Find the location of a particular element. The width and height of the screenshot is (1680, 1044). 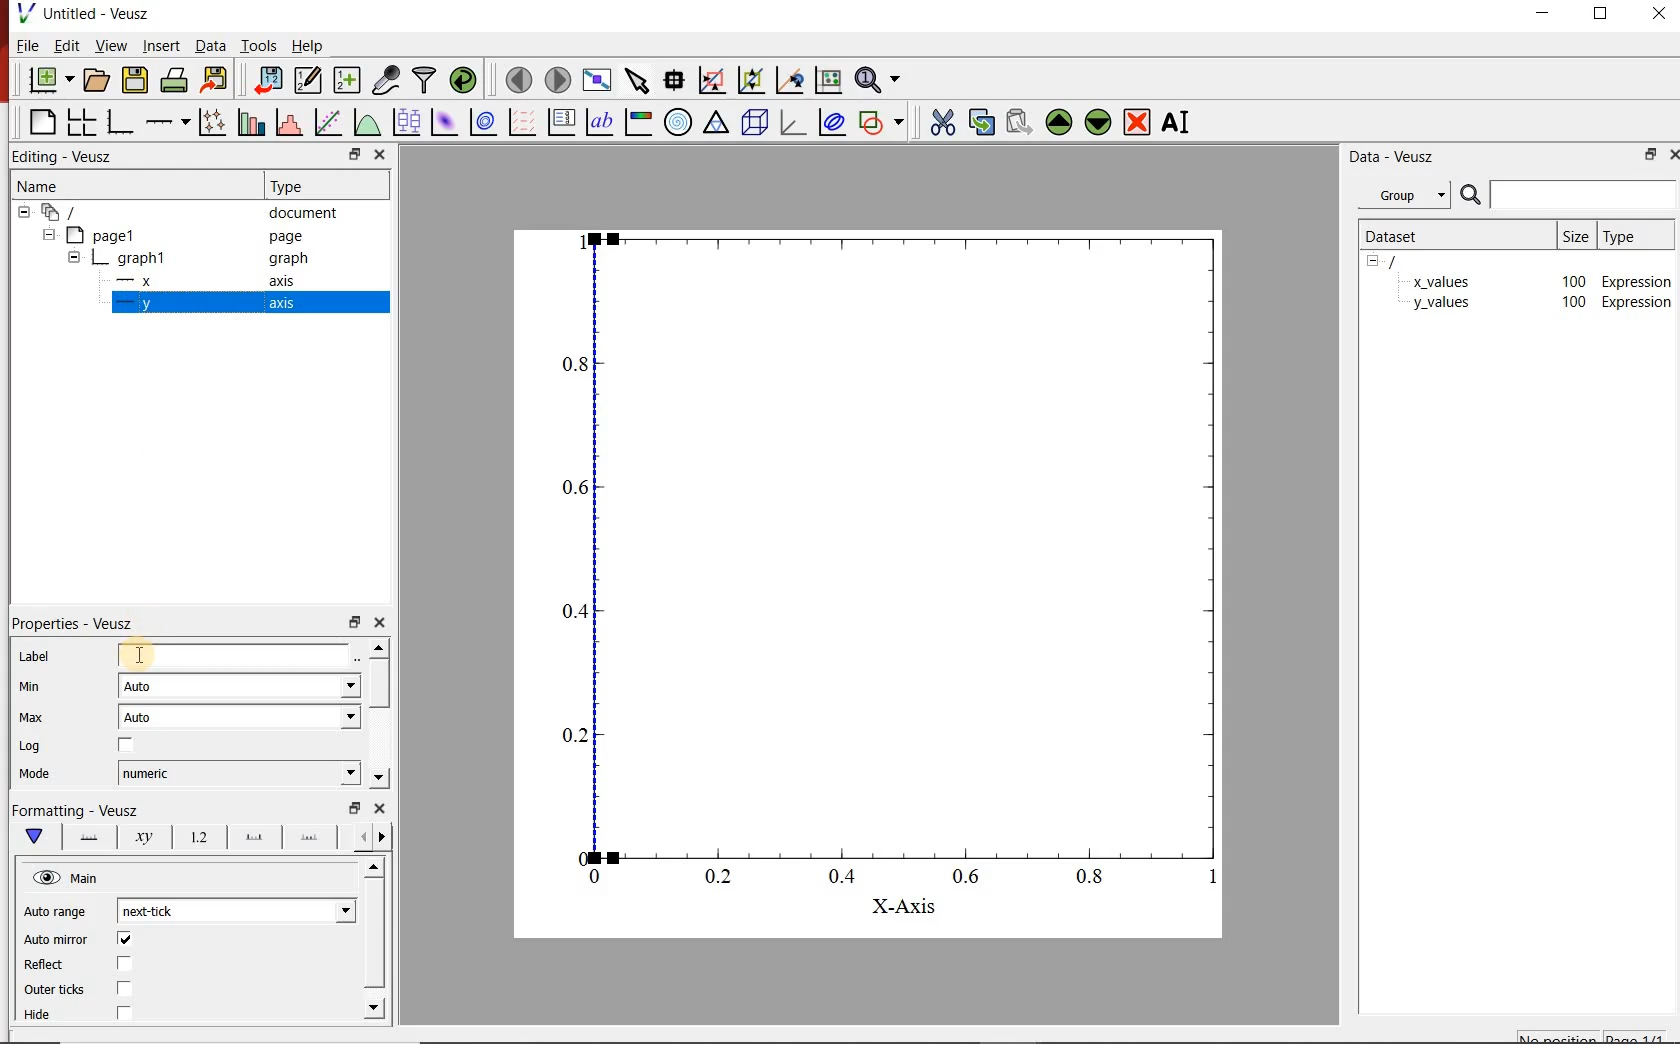

export to graphics format is located at coordinates (216, 79).